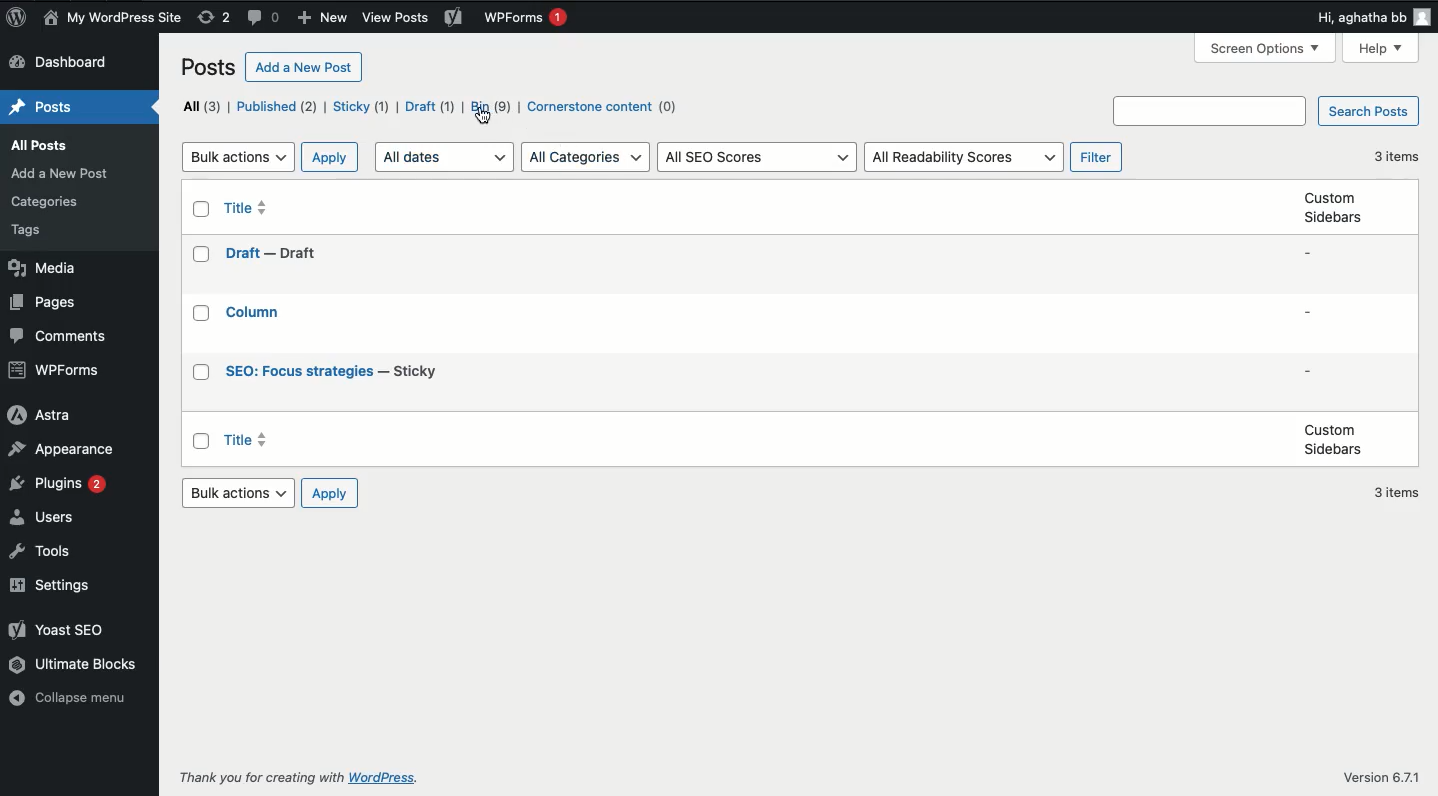 The width and height of the screenshot is (1438, 796). Describe the element at coordinates (201, 371) in the screenshot. I see `Checkbox` at that location.